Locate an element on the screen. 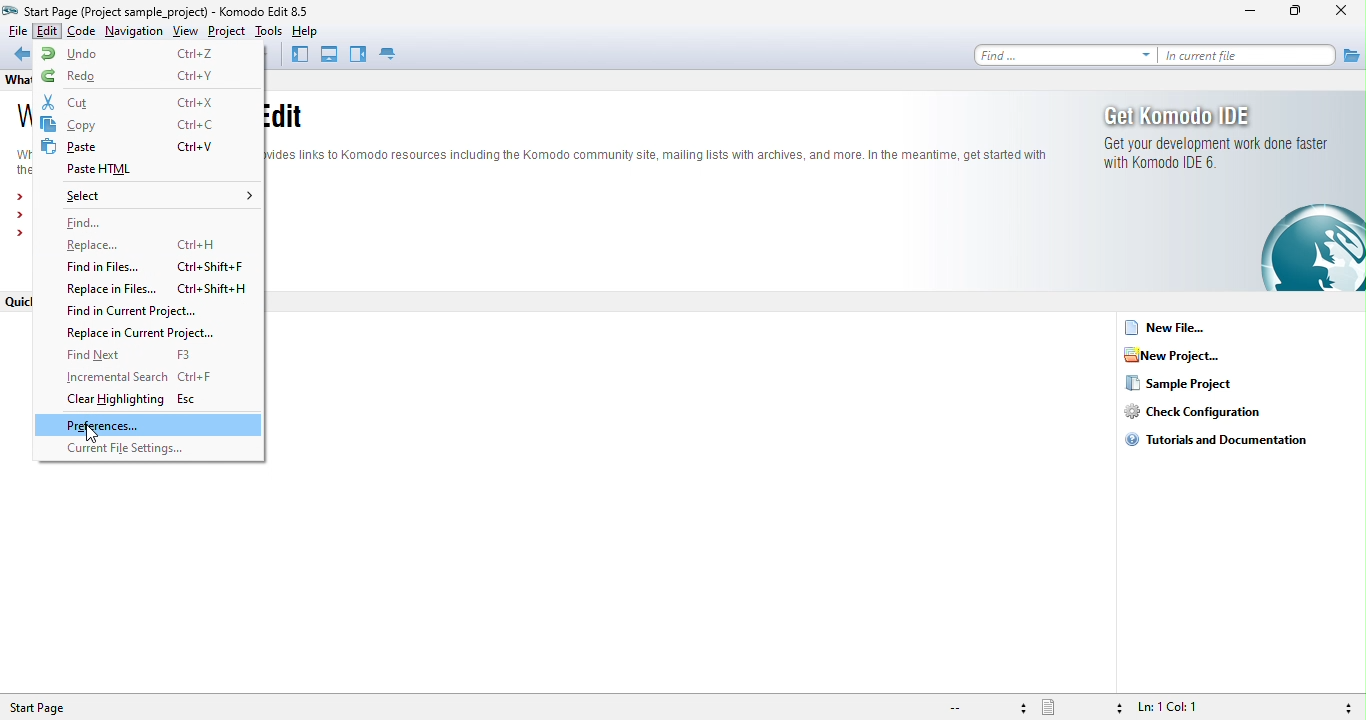 This screenshot has height=720, width=1366. sample project is located at coordinates (1196, 385).